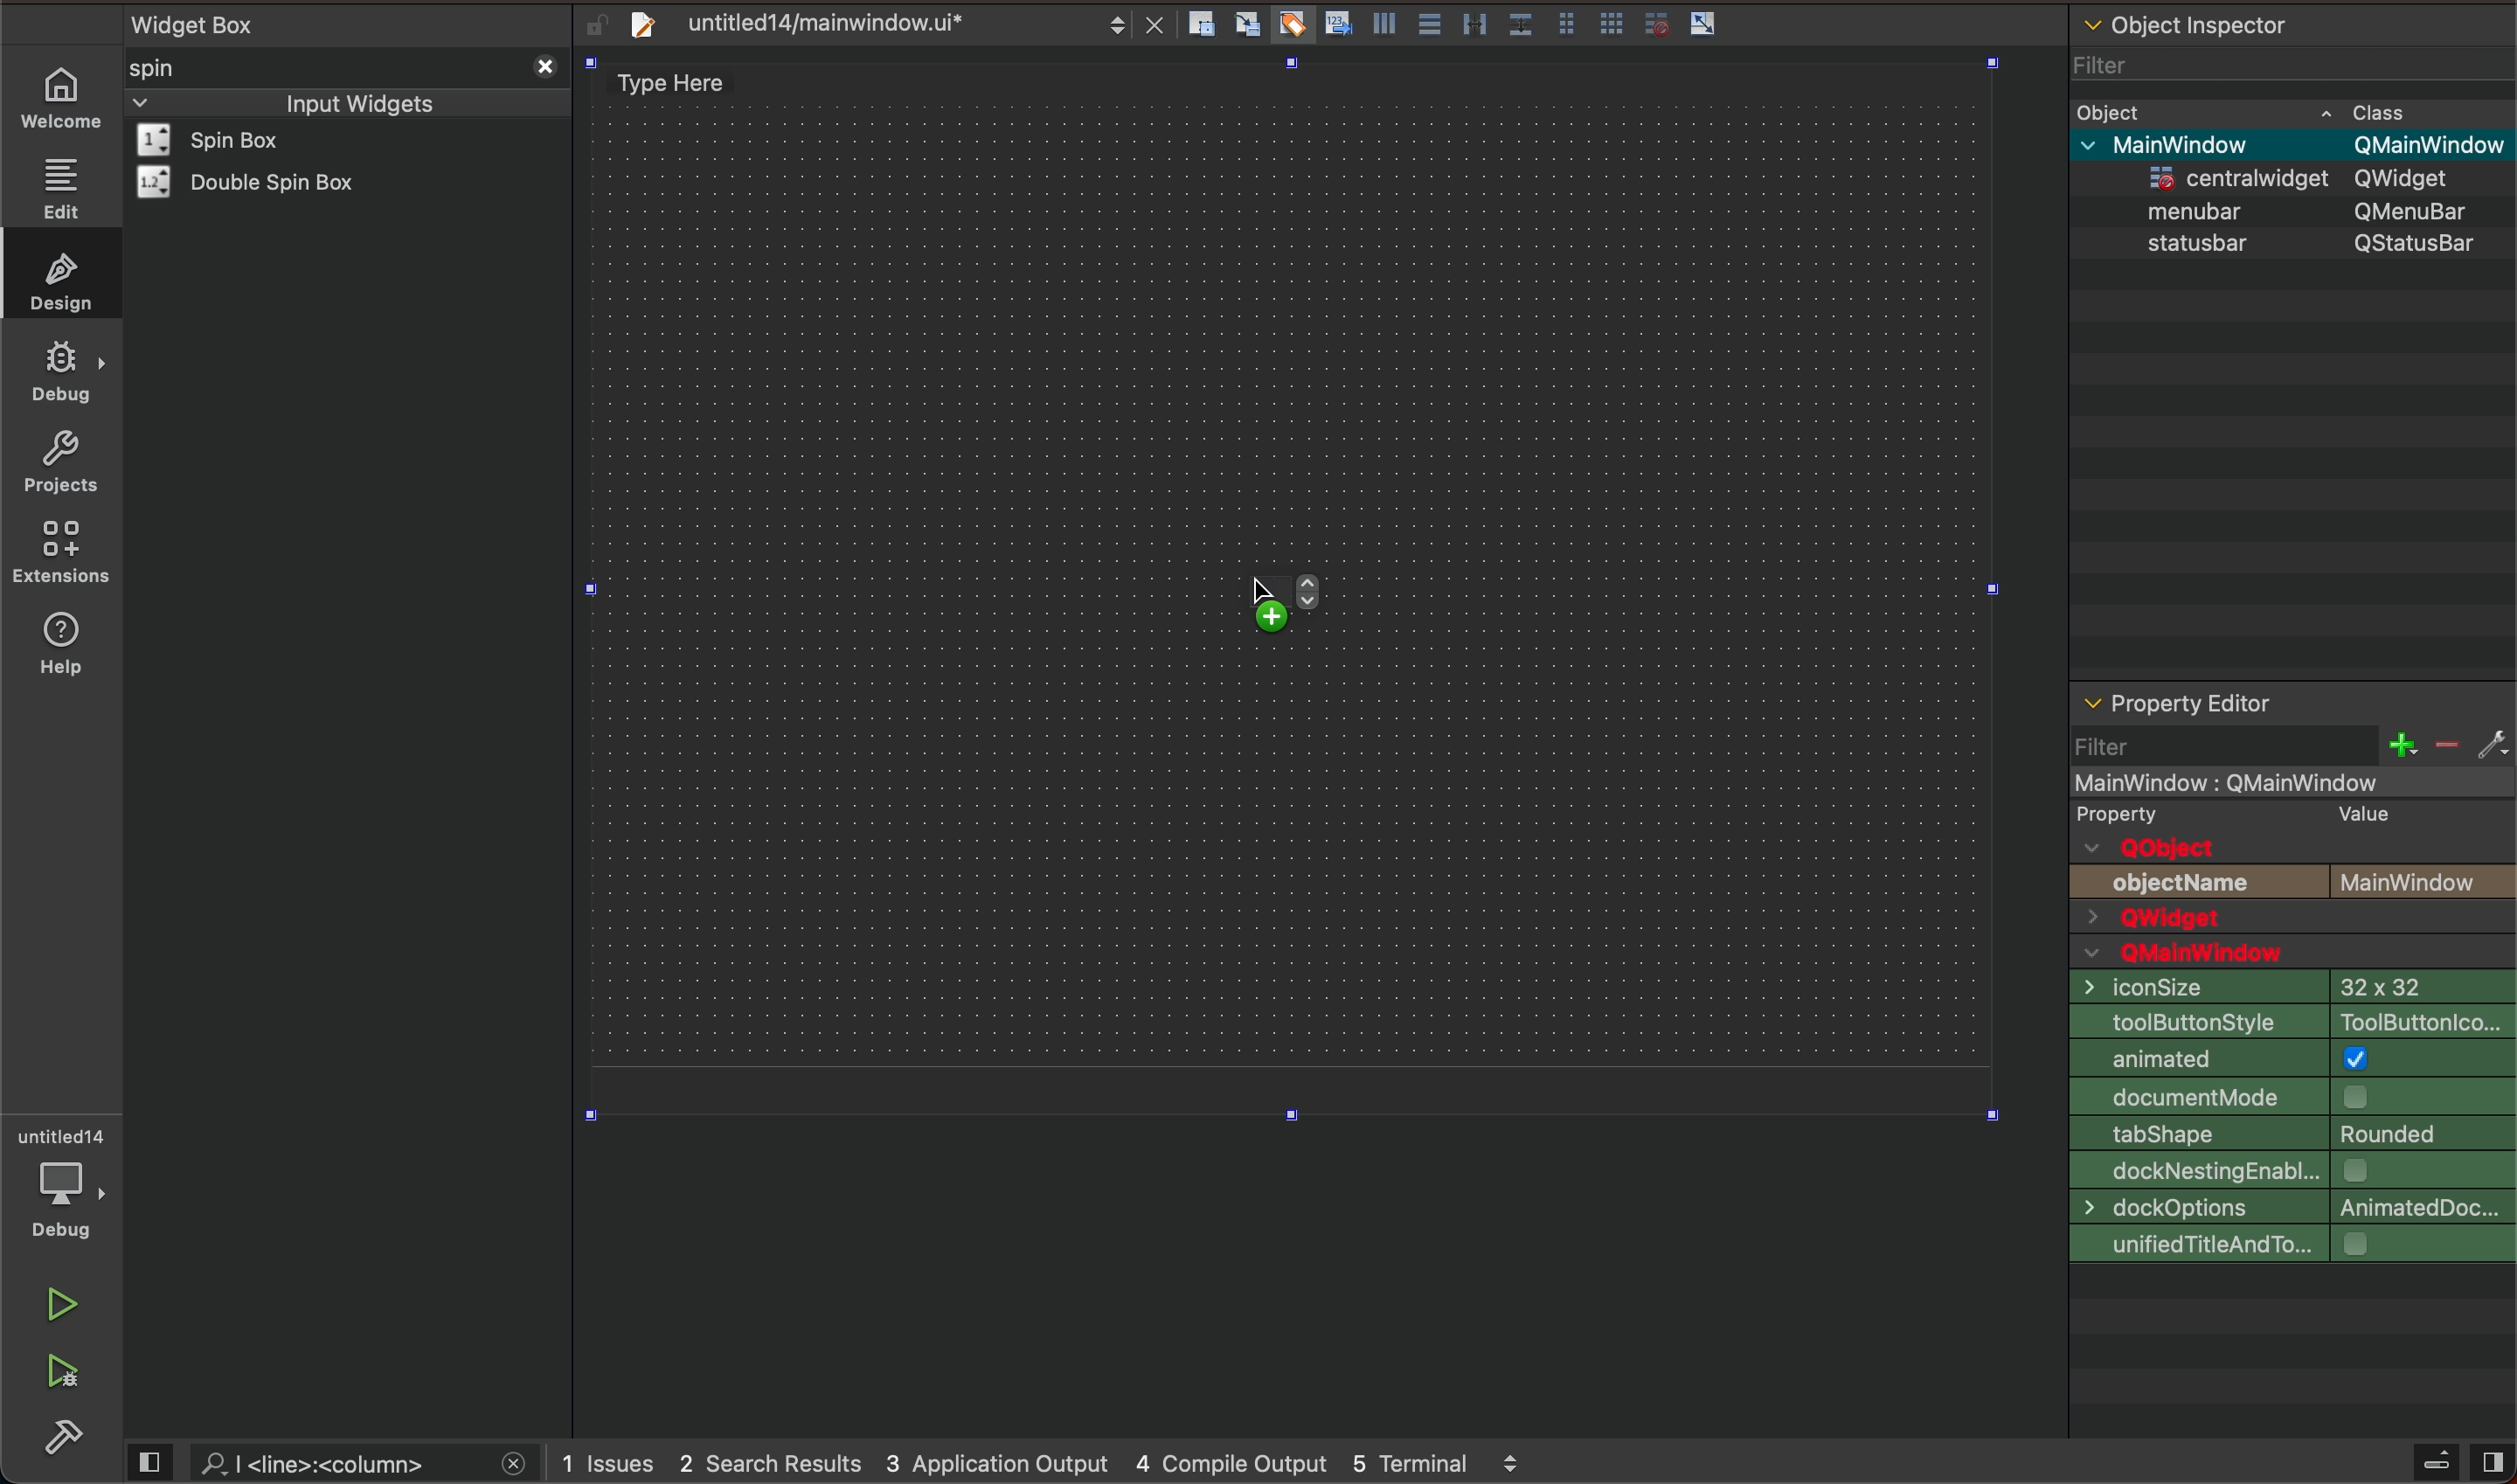  Describe the element at coordinates (2293, 21) in the screenshot. I see `object inspector` at that location.